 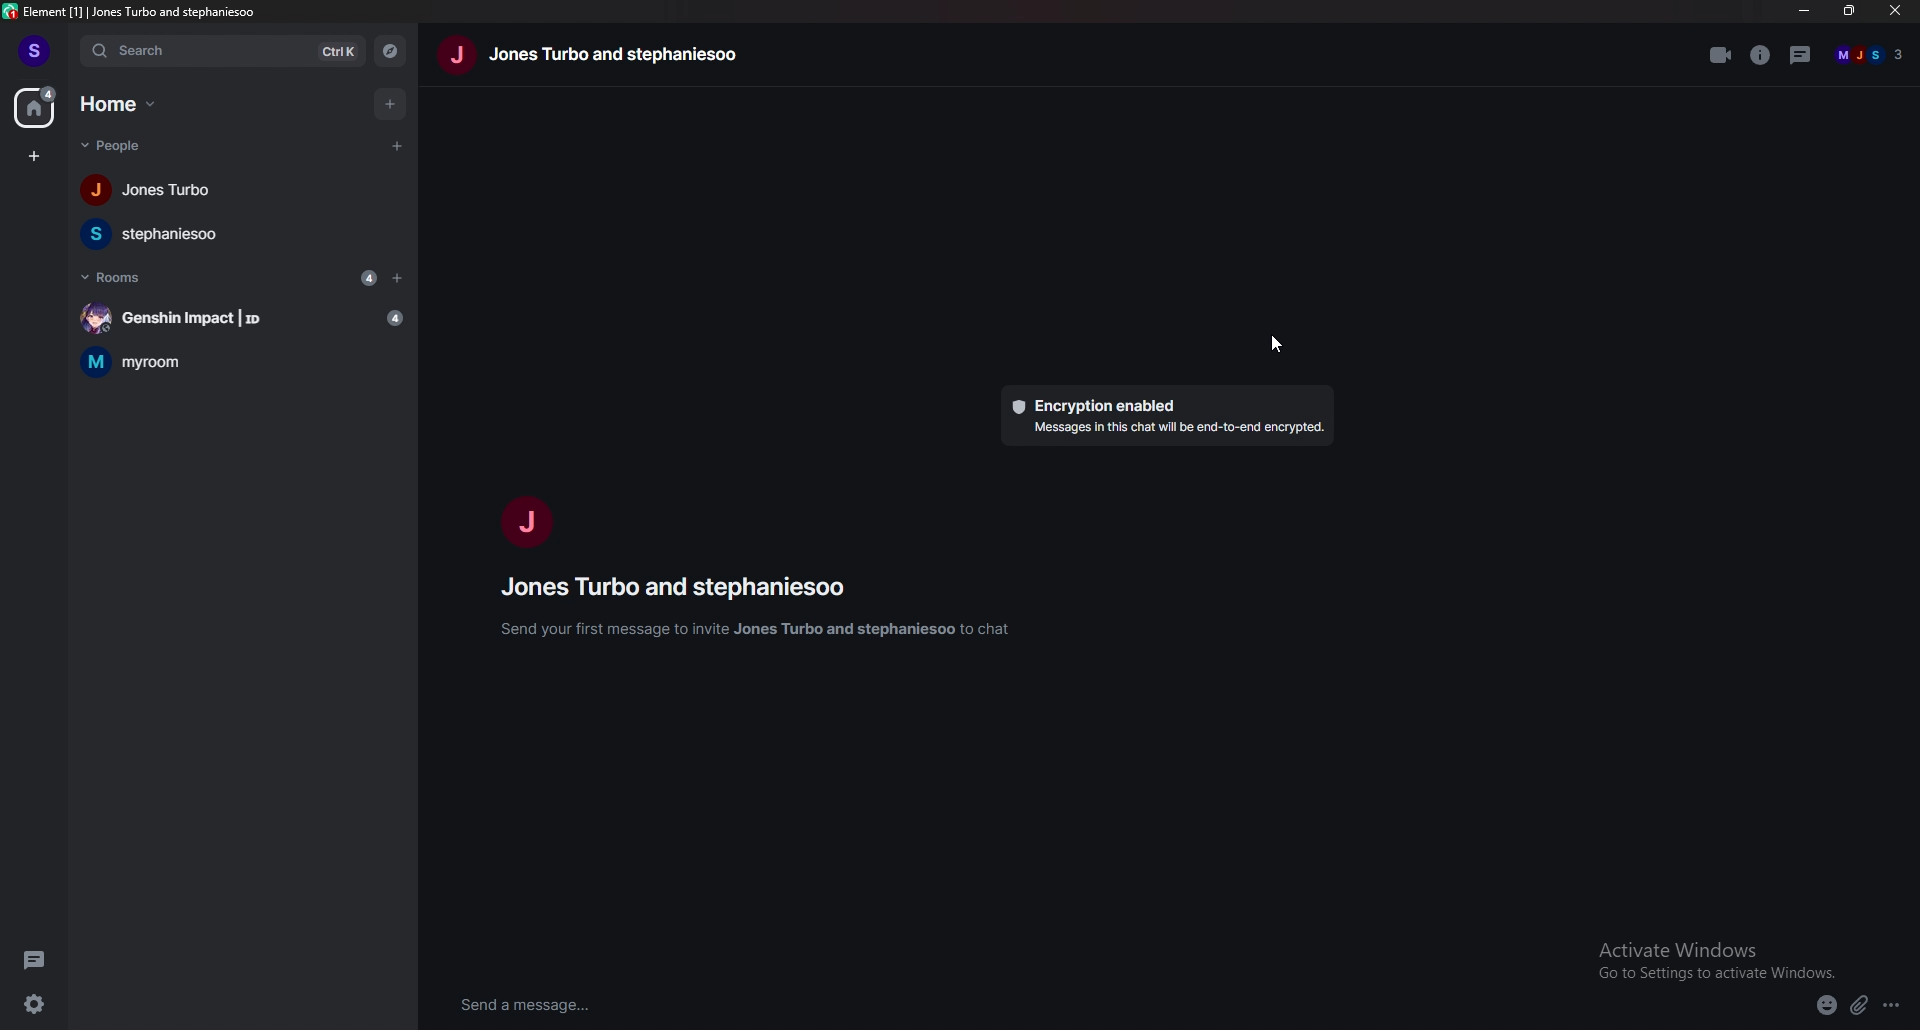 I want to click on Genshin Impact | ID, so click(x=237, y=316).